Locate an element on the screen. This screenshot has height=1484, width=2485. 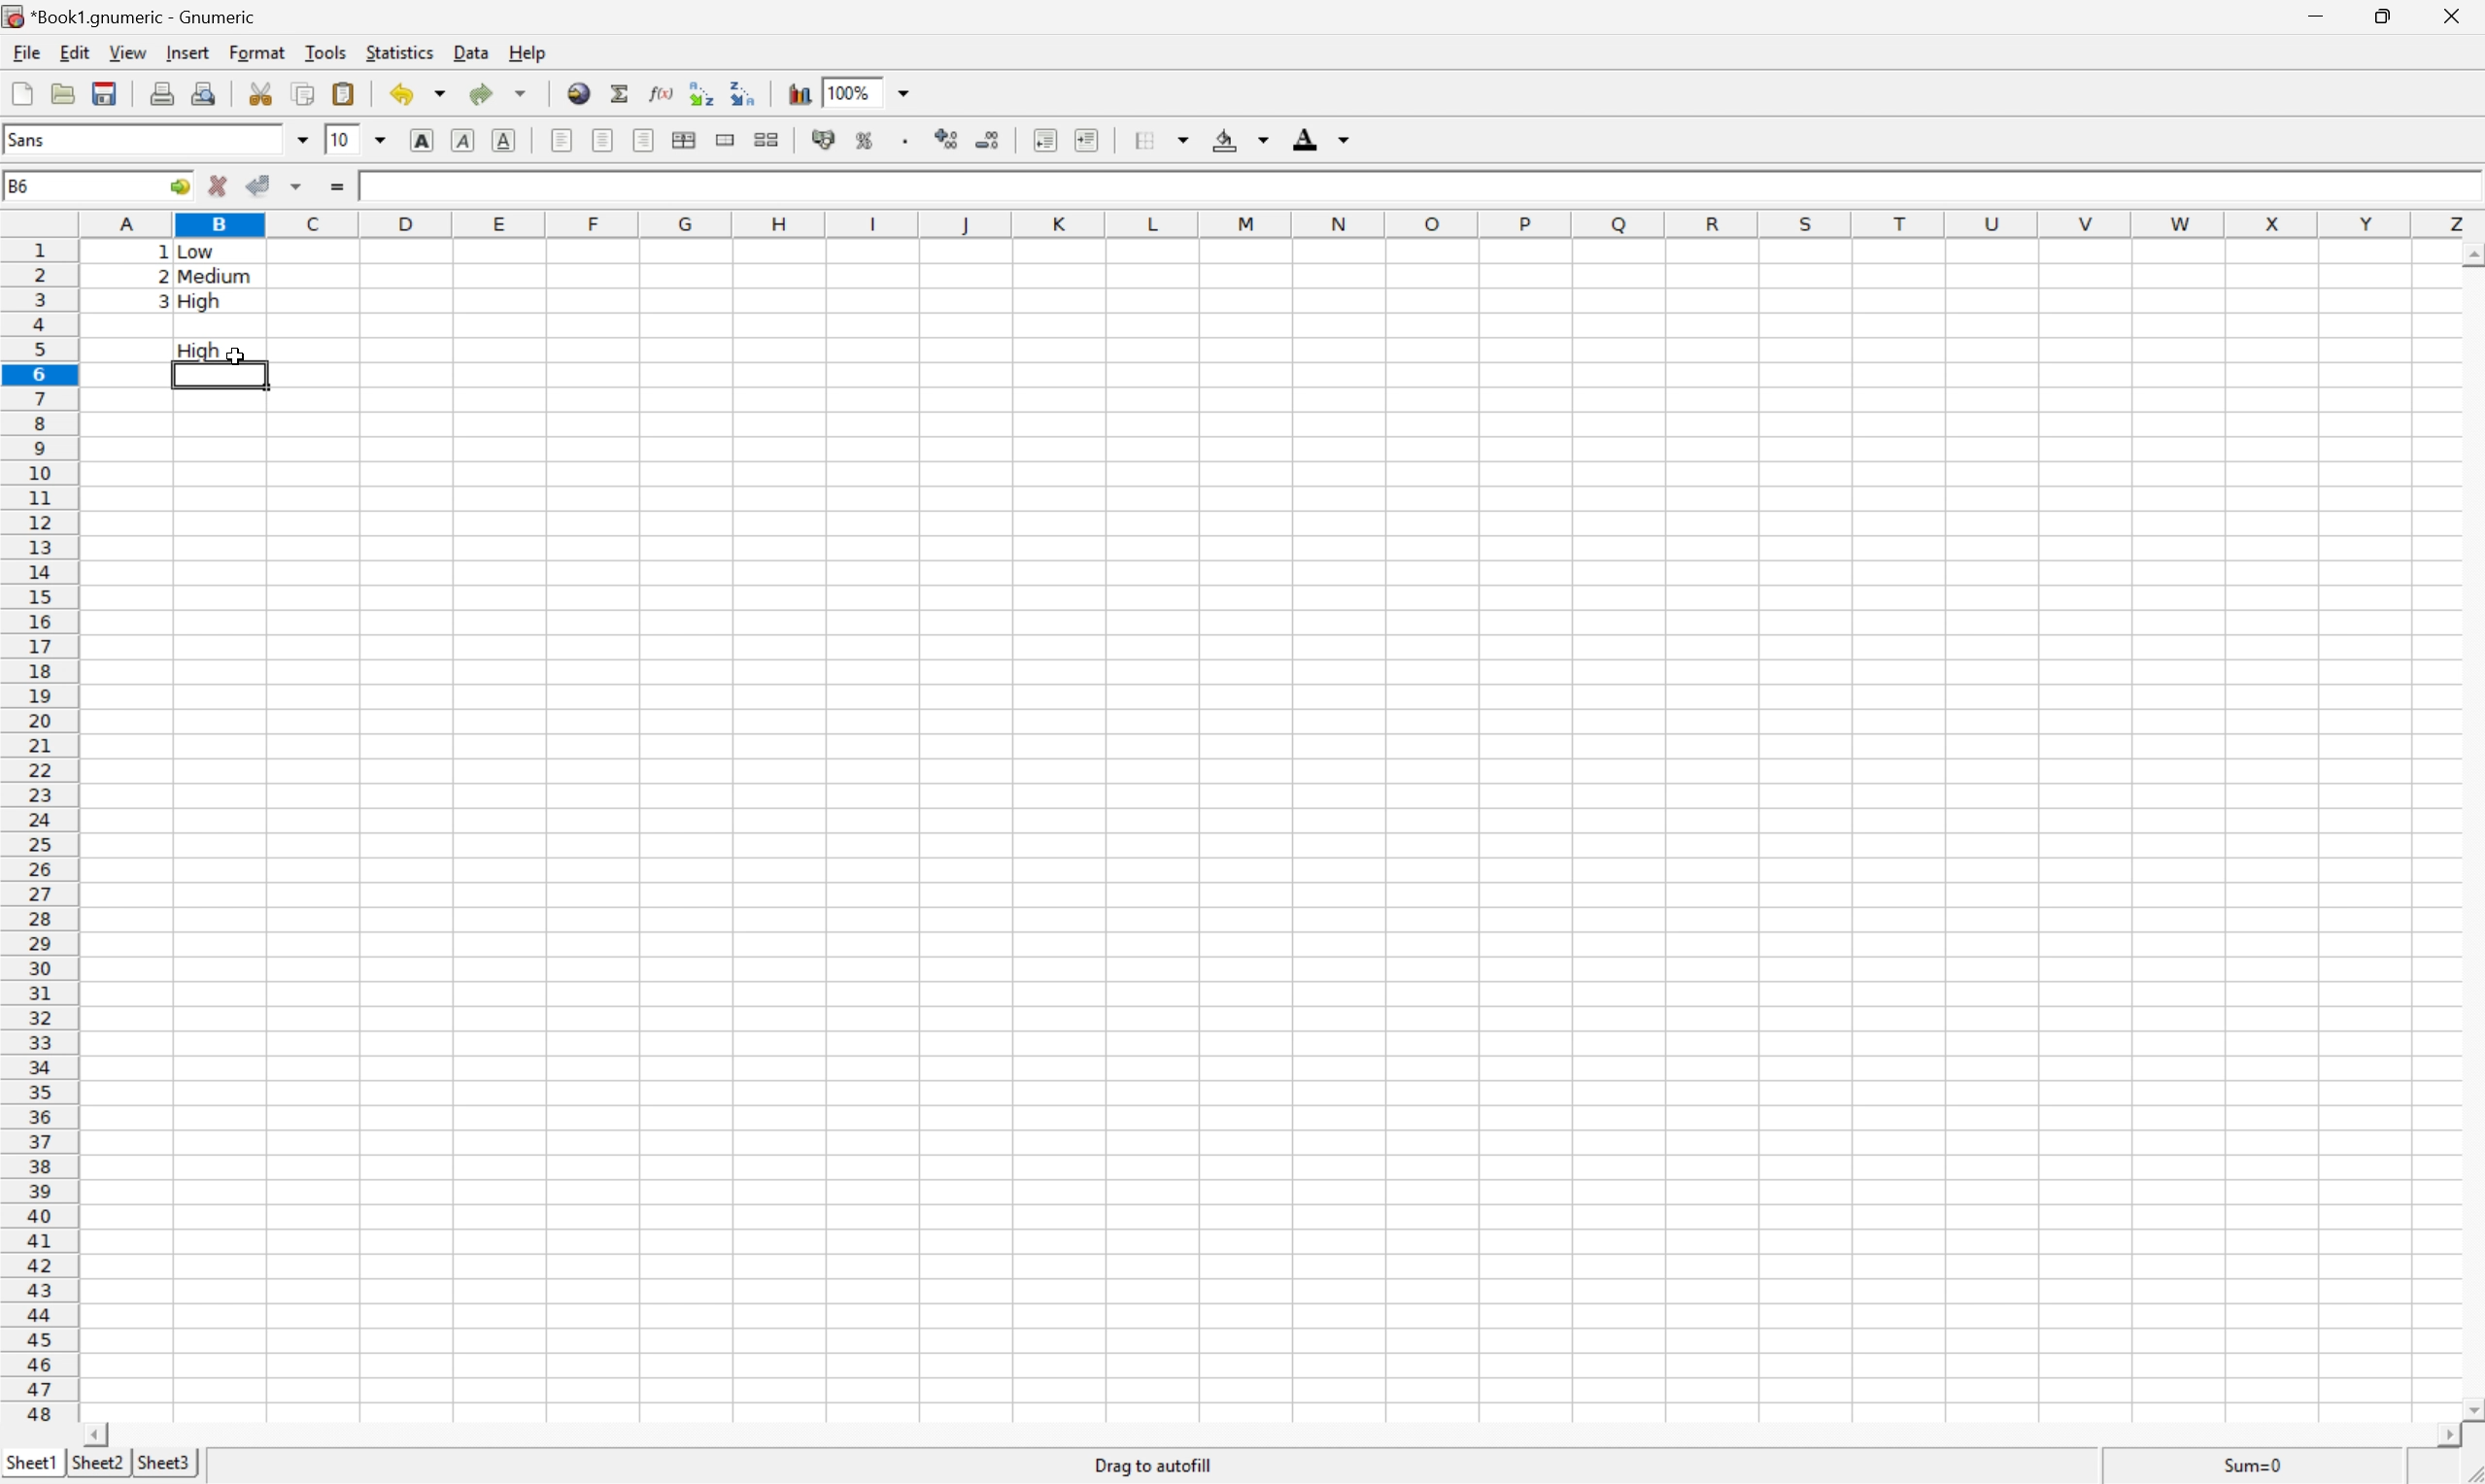
Copy selection is located at coordinates (305, 95).